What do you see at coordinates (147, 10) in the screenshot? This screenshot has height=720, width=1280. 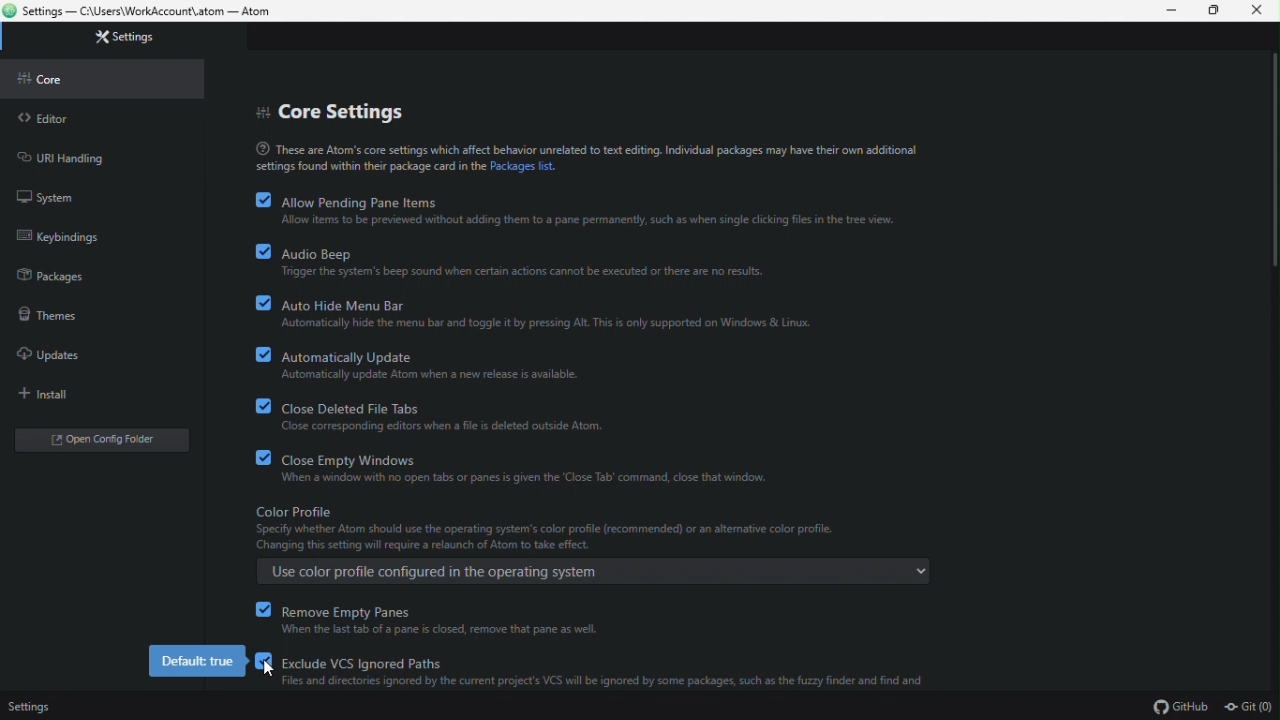 I see `File name and file path` at bounding box center [147, 10].